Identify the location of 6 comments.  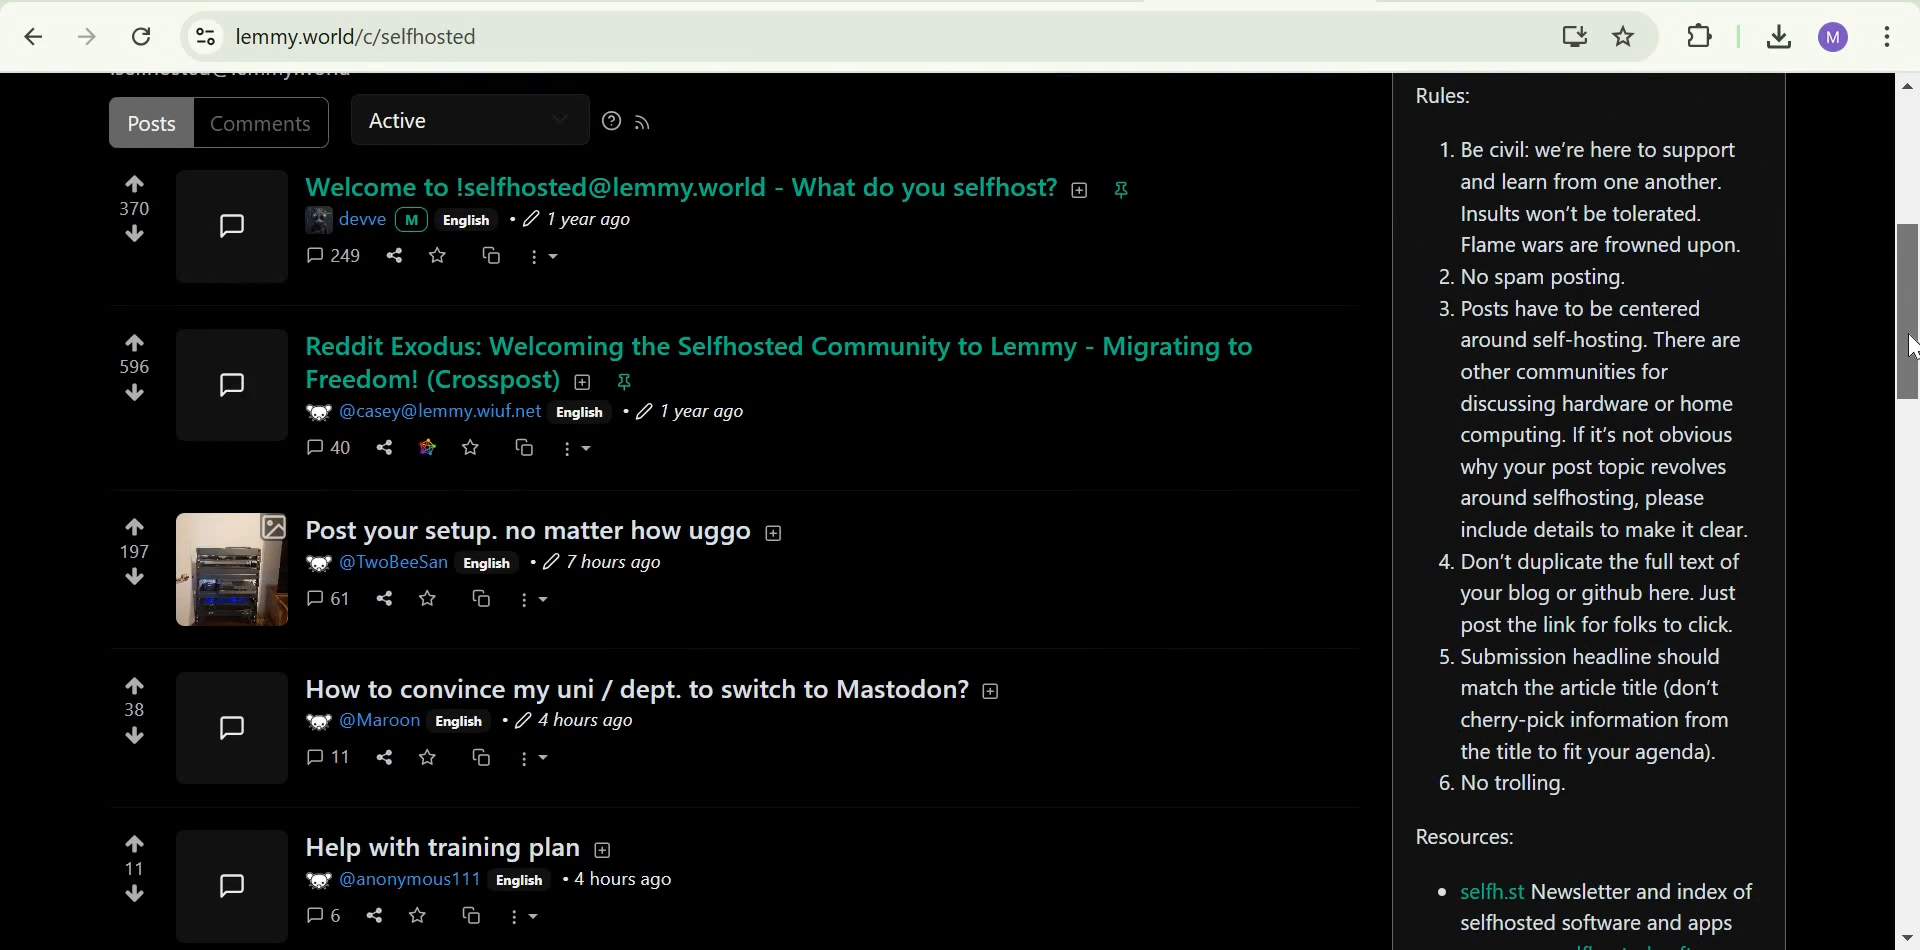
(321, 914).